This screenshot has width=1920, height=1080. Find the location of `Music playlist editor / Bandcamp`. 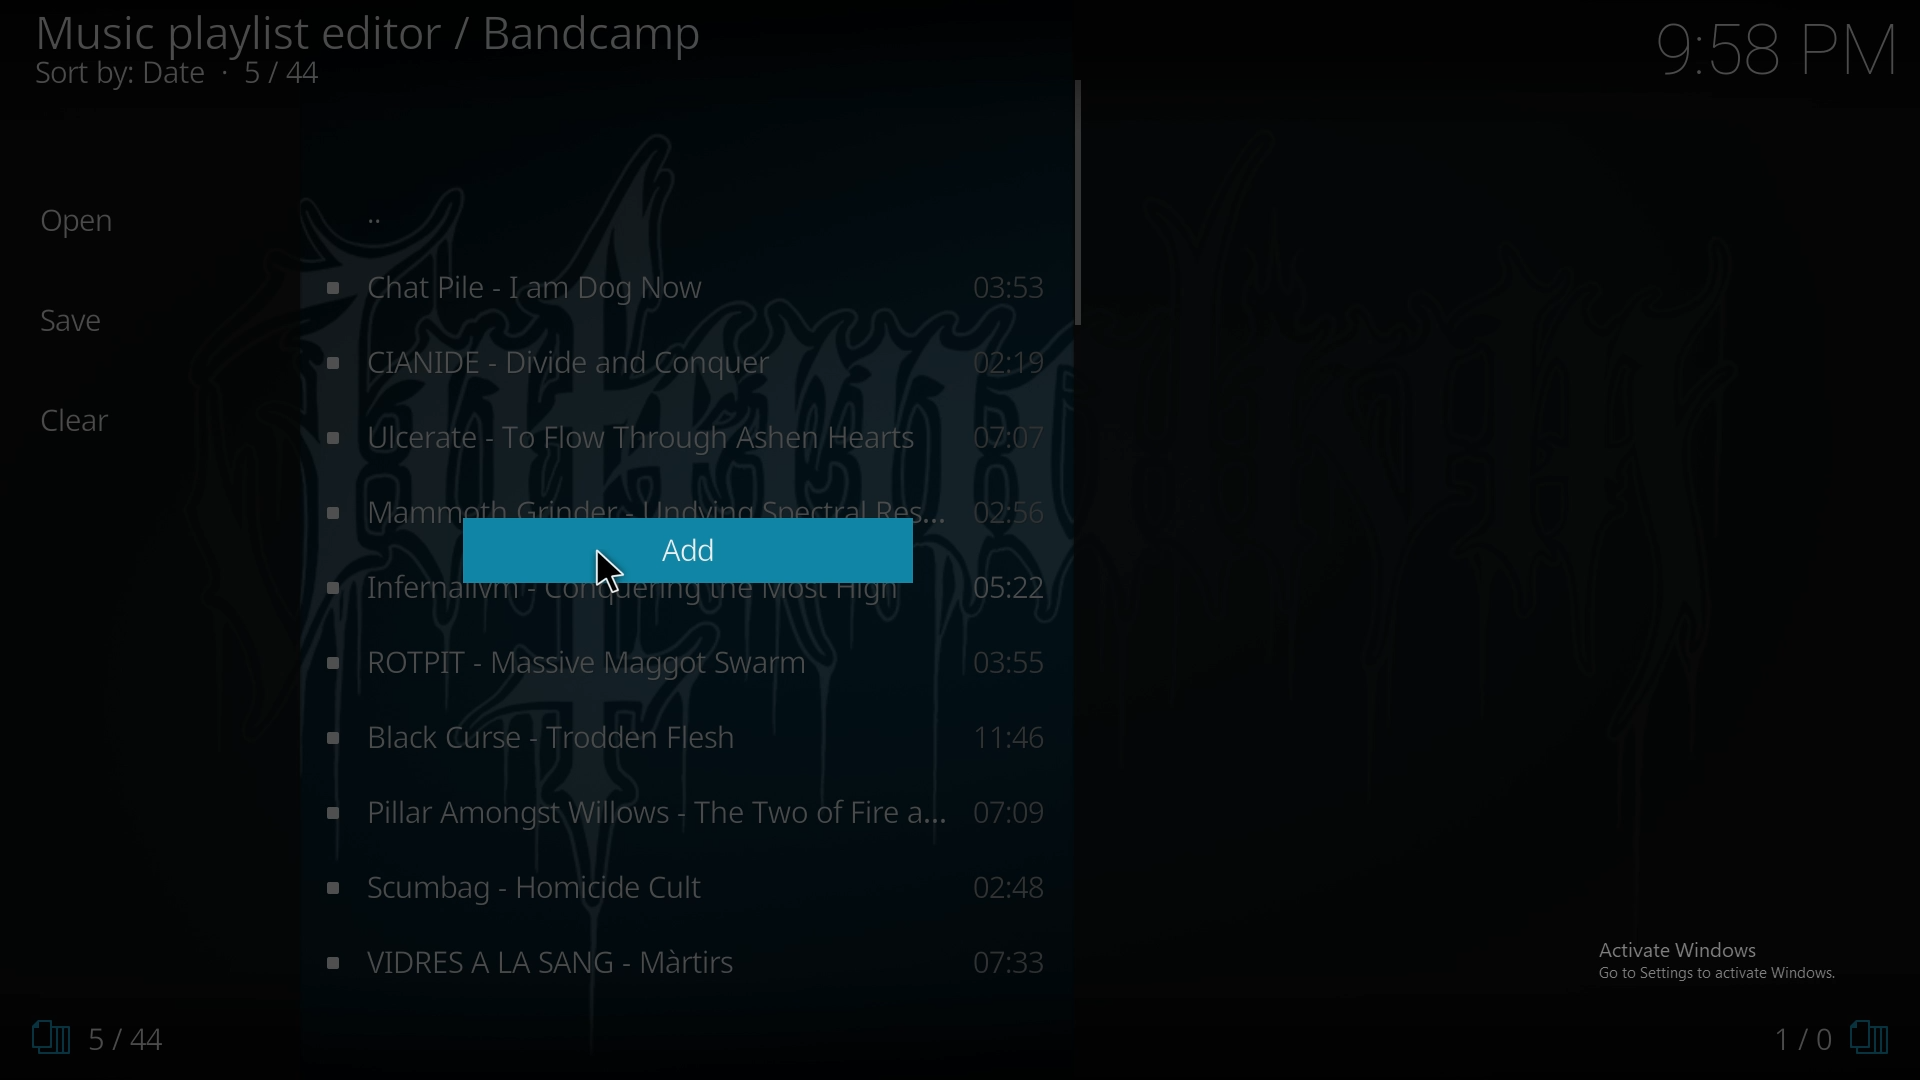

Music playlist editor / Bandcamp is located at coordinates (370, 34).